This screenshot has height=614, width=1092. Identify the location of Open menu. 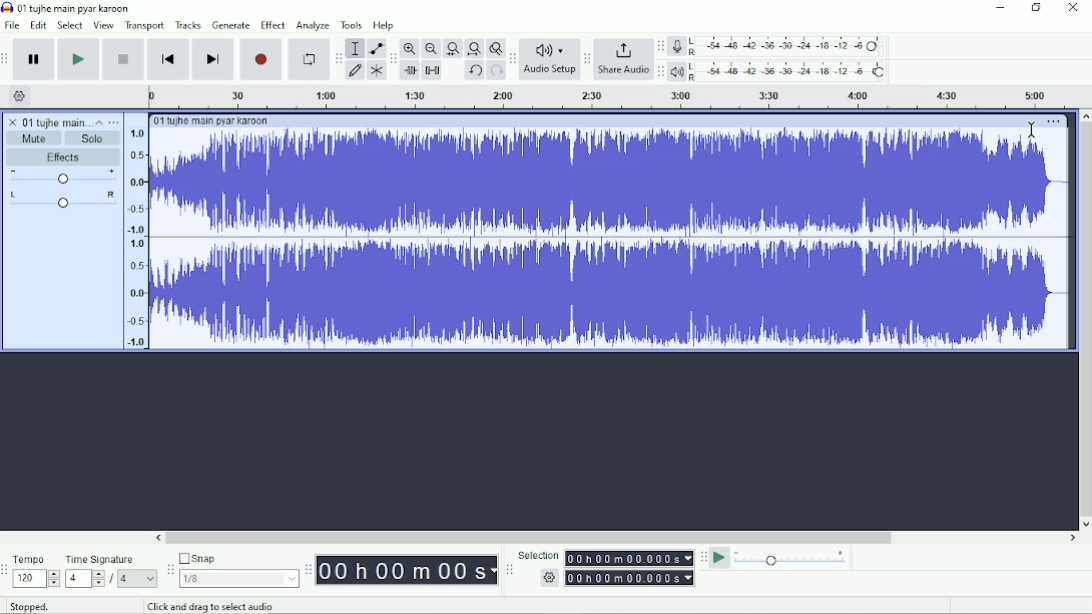
(115, 122).